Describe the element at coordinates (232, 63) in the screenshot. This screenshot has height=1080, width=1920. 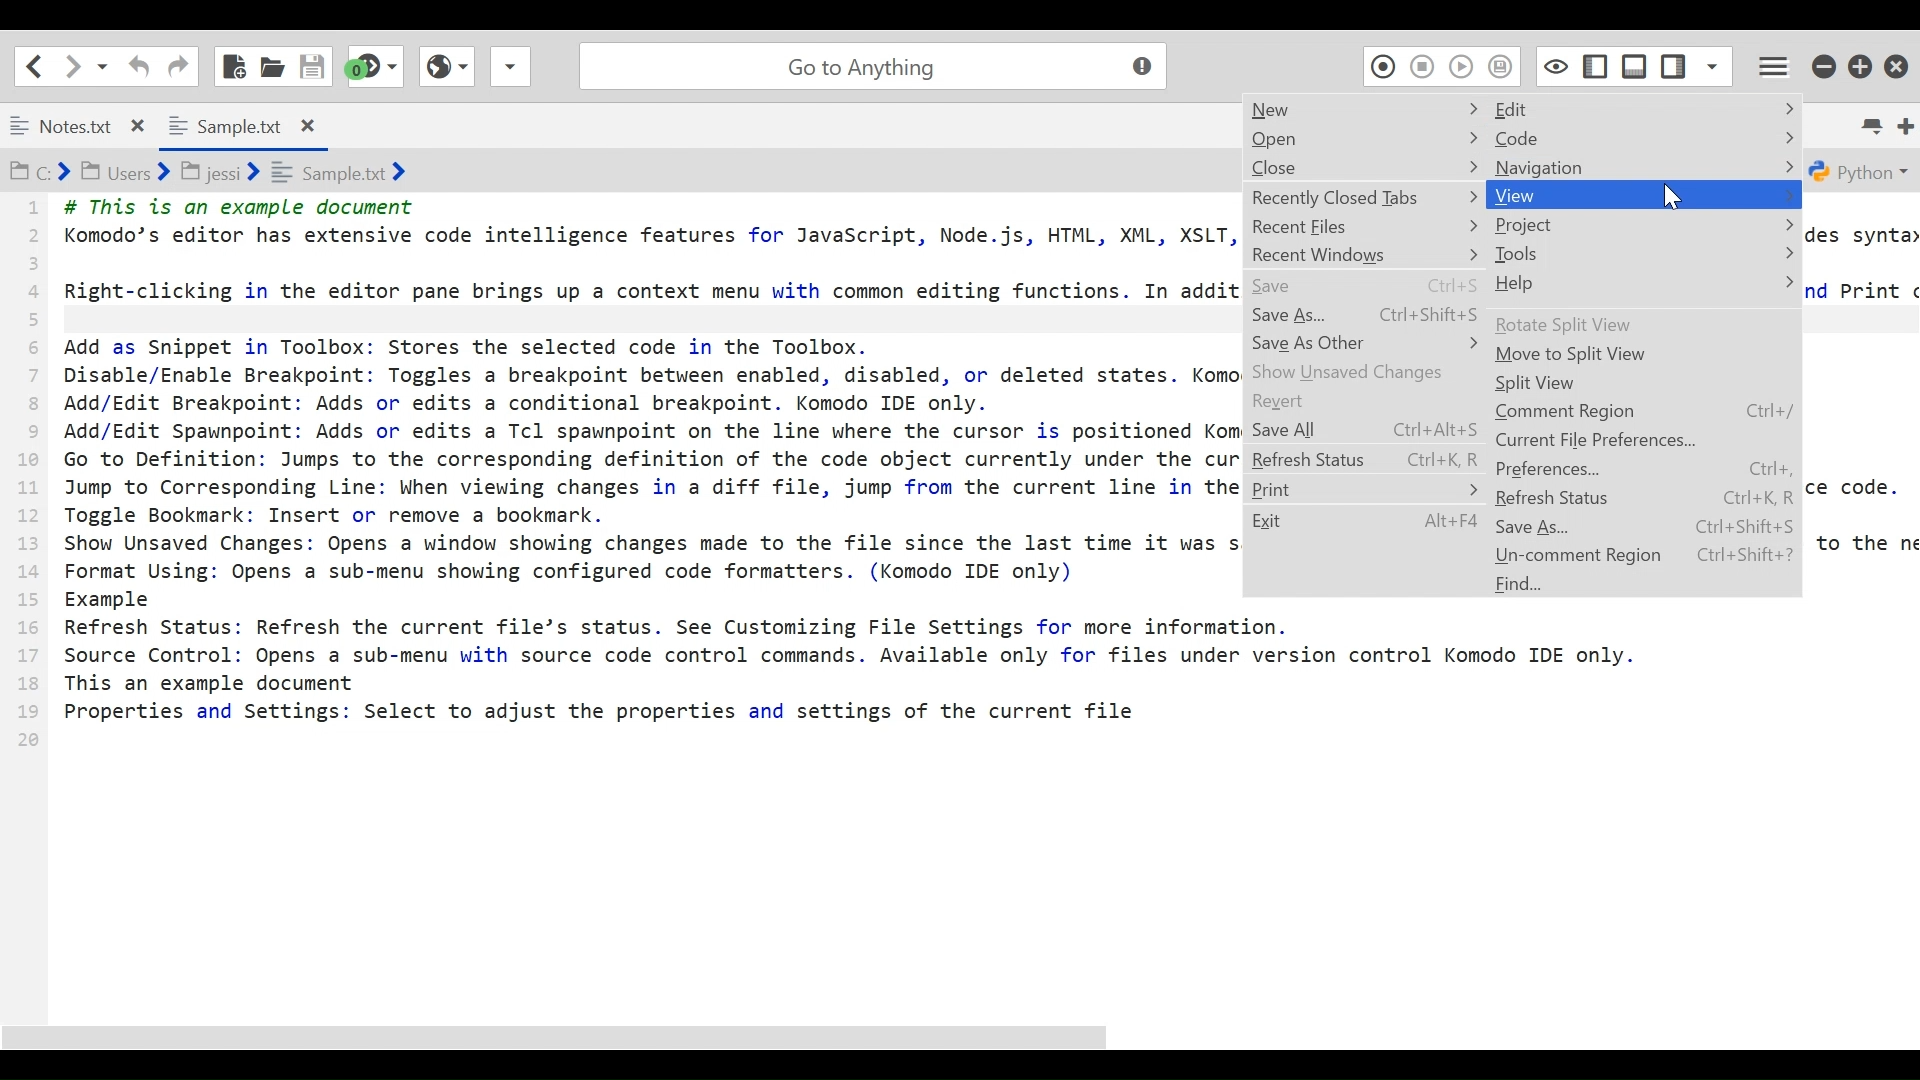
I see `New File` at that location.